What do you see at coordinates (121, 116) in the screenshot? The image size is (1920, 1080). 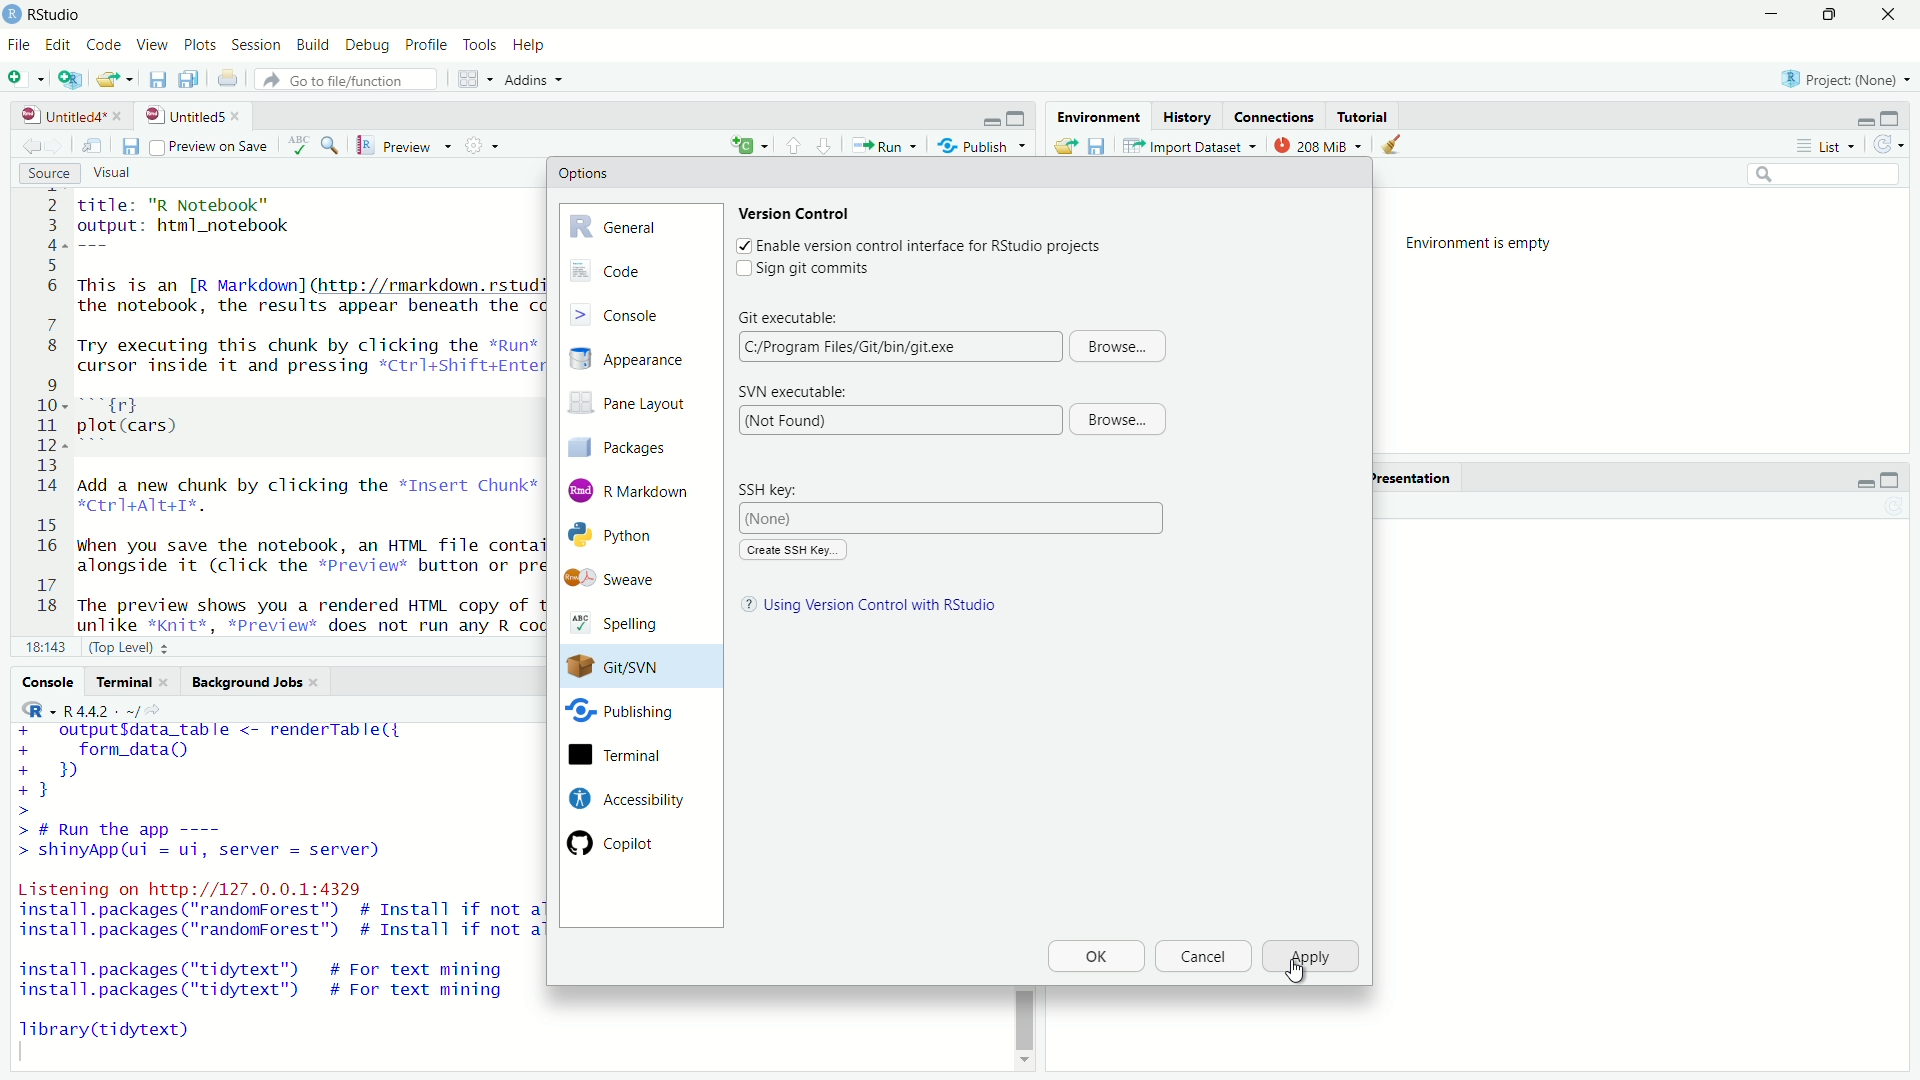 I see `close` at bounding box center [121, 116].